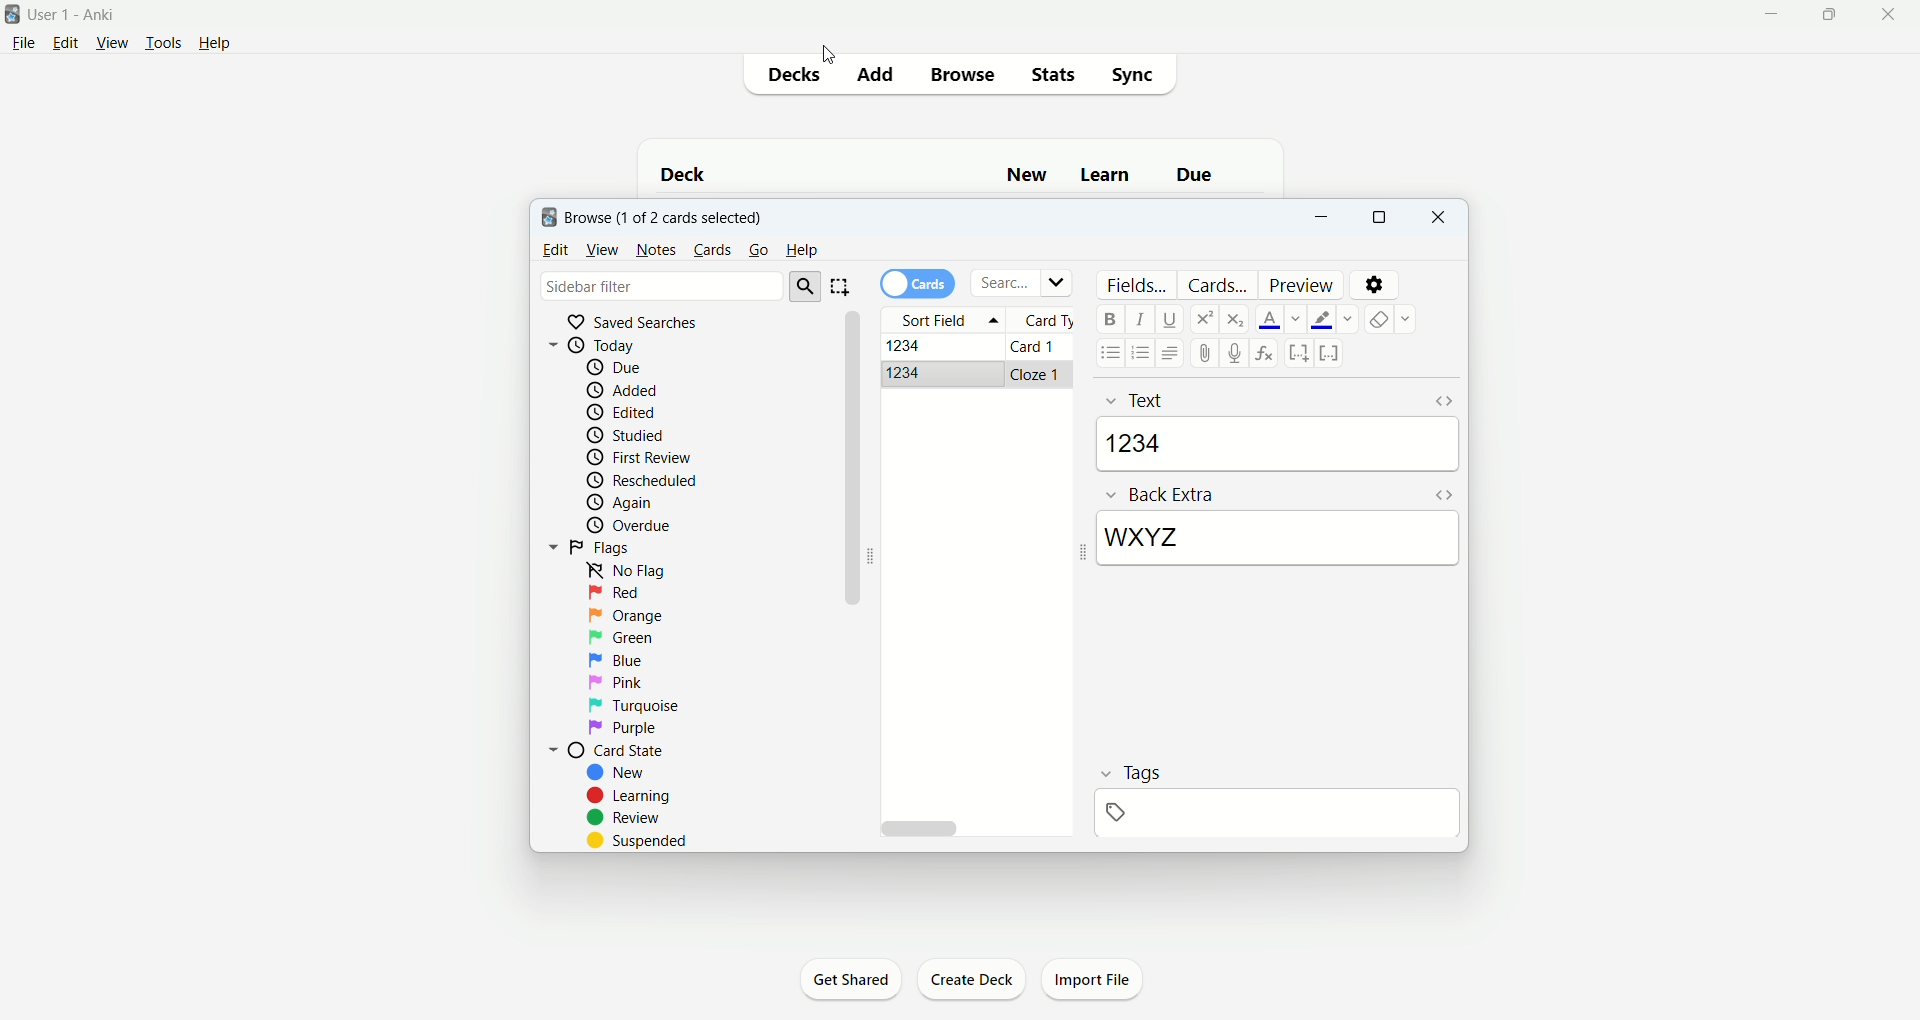 The width and height of the screenshot is (1920, 1020). What do you see at coordinates (1093, 979) in the screenshot?
I see `import file` at bounding box center [1093, 979].